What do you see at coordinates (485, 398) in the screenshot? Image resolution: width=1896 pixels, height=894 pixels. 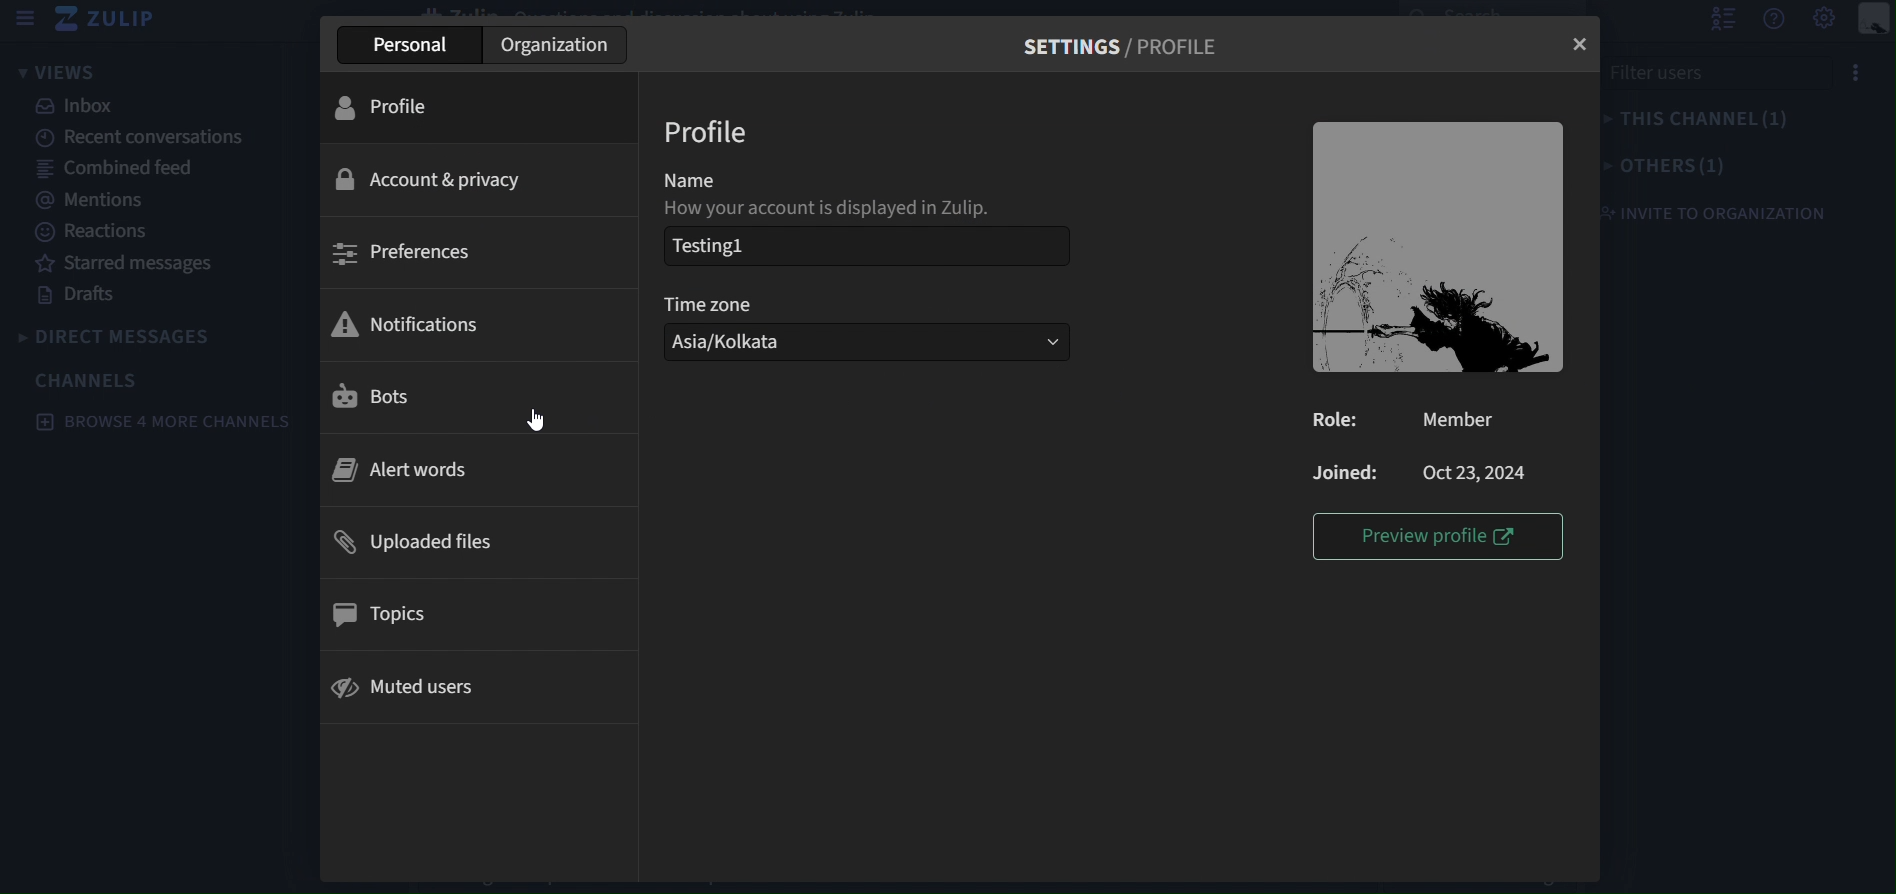 I see `bots` at bounding box center [485, 398].